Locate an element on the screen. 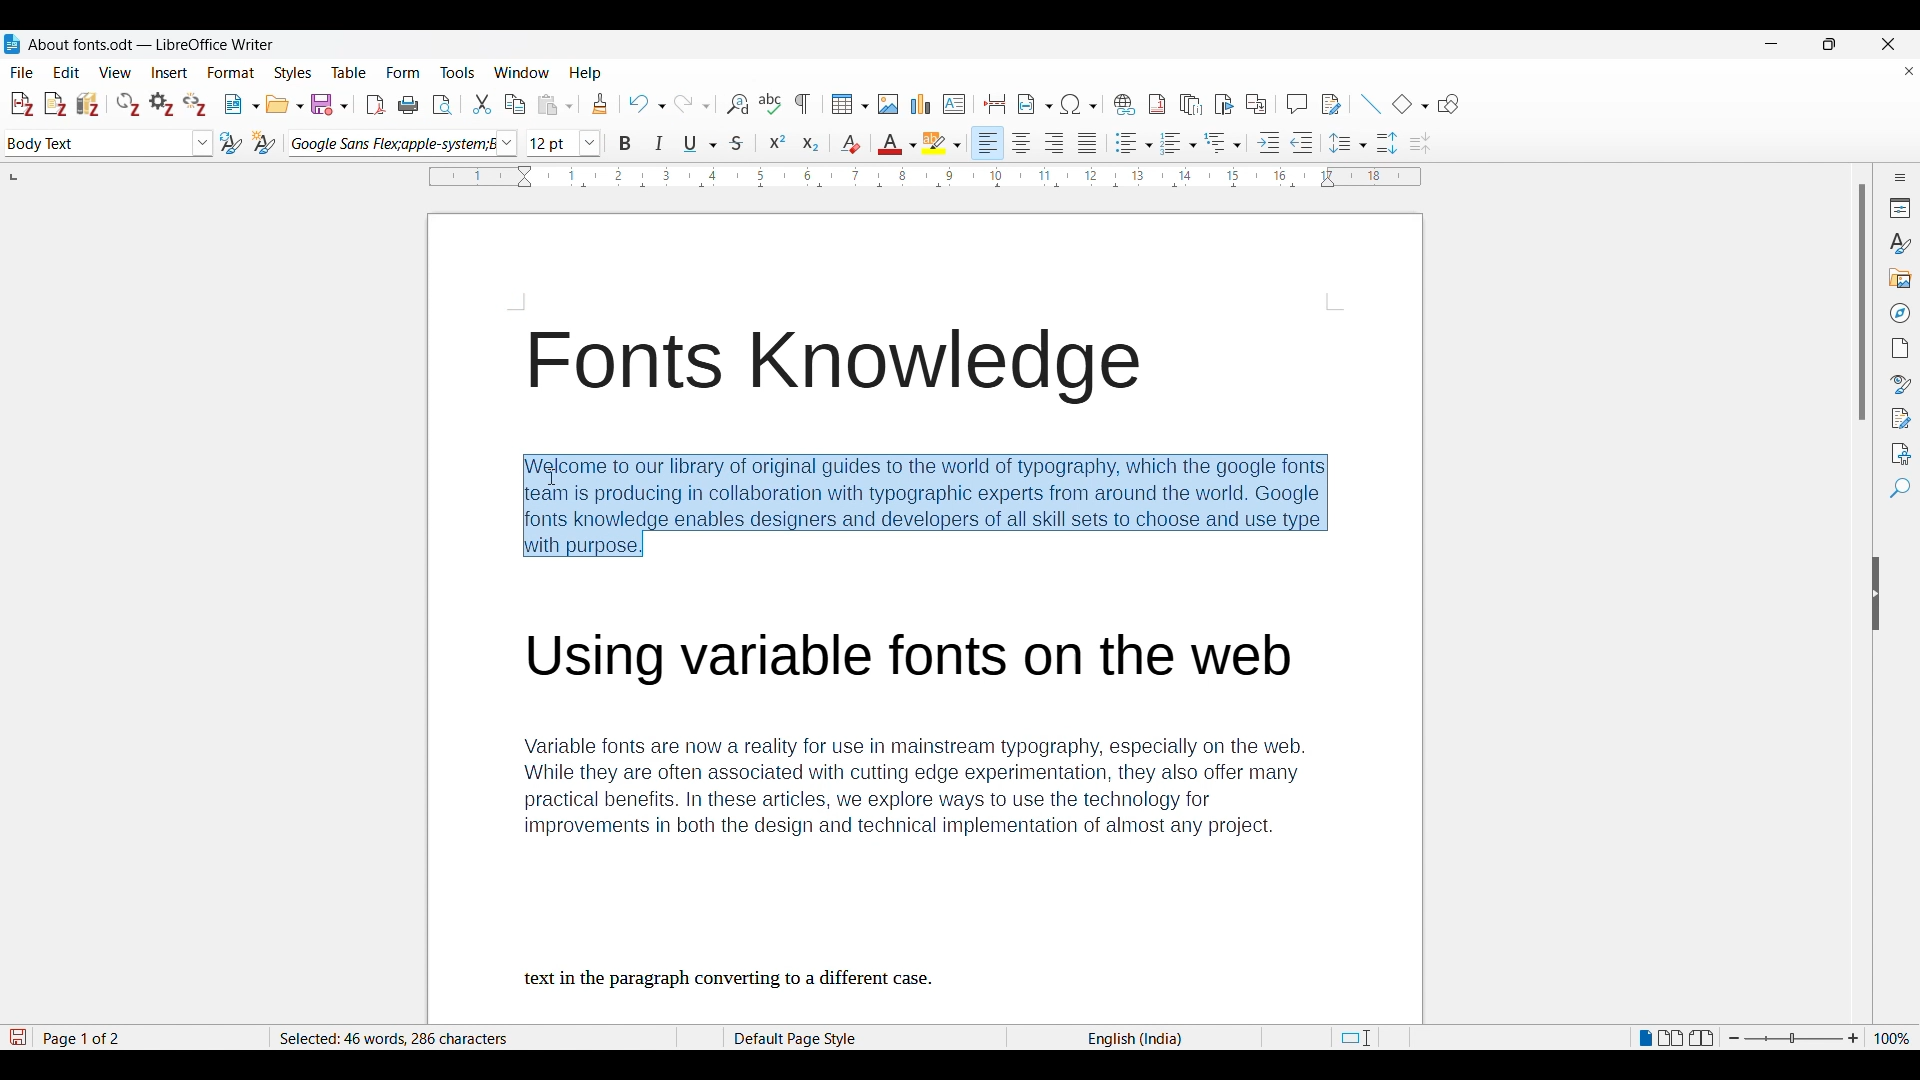  Export directly as PDF is located at coordinates (376, 105).